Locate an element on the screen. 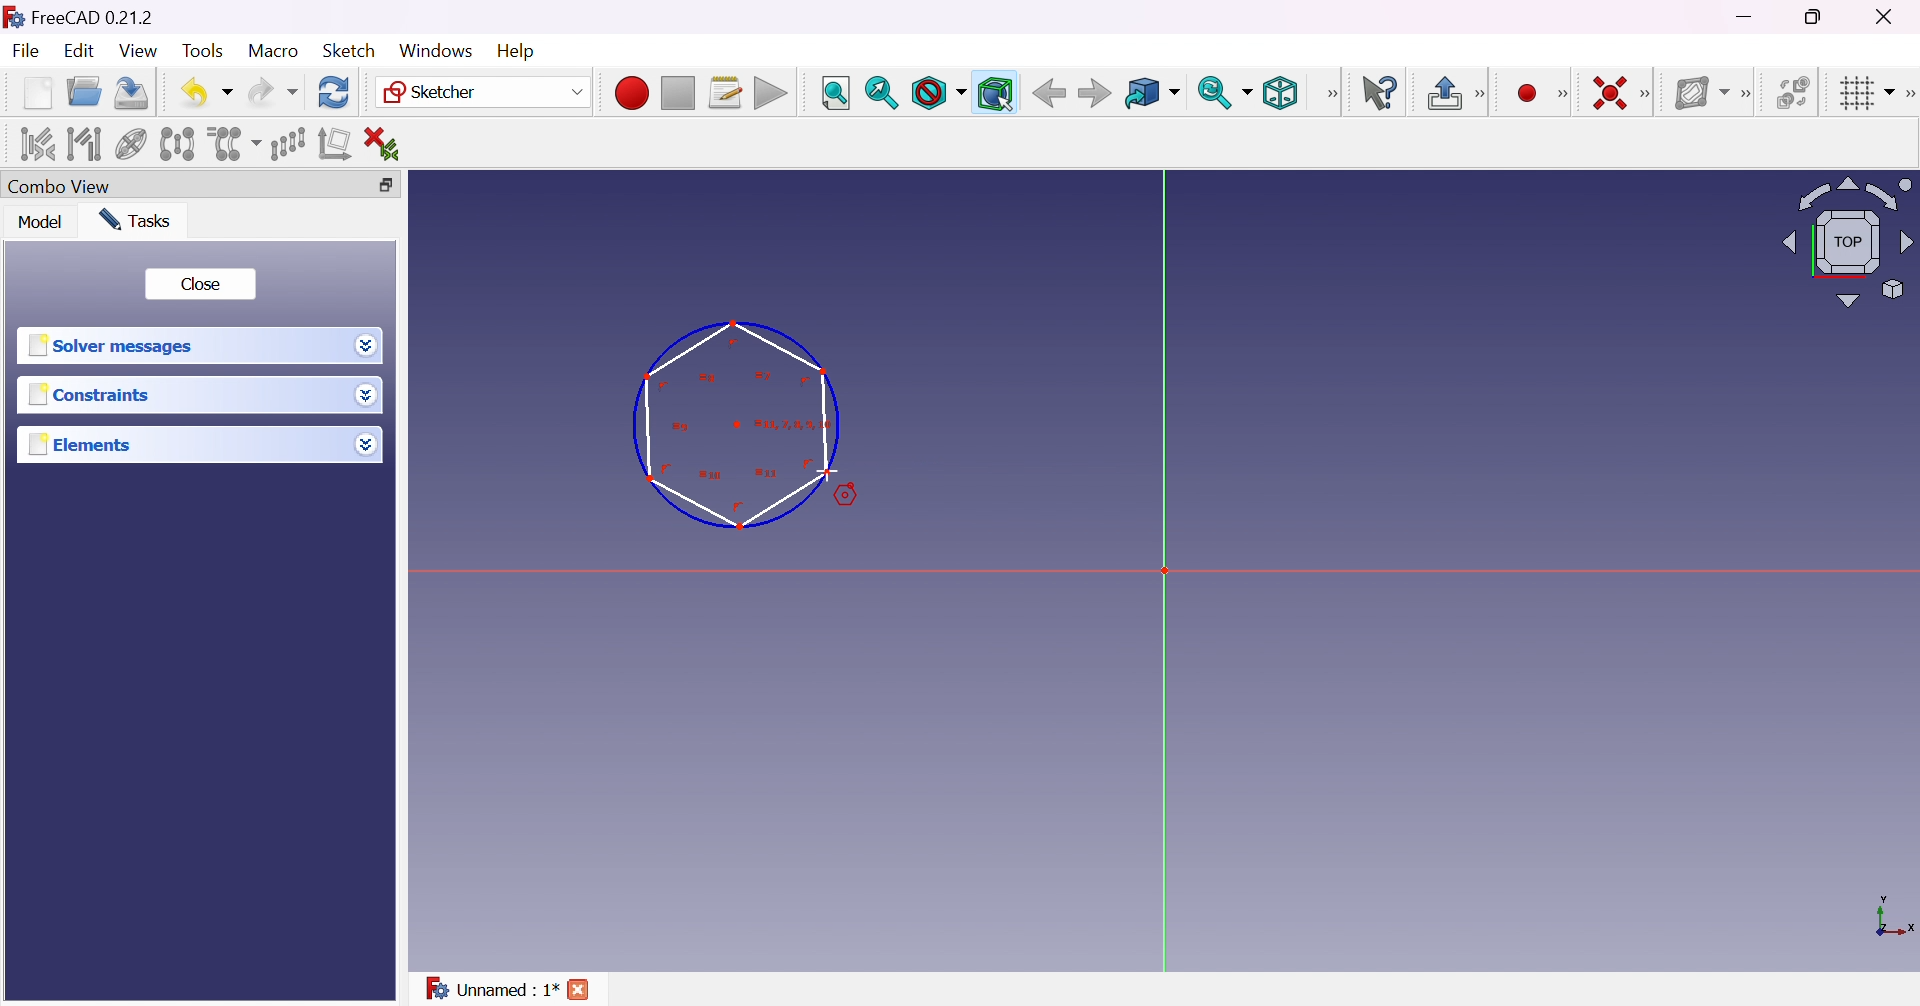 This screenshot has width=1920, height=1006. Redo is located at coordinates (273, 92).